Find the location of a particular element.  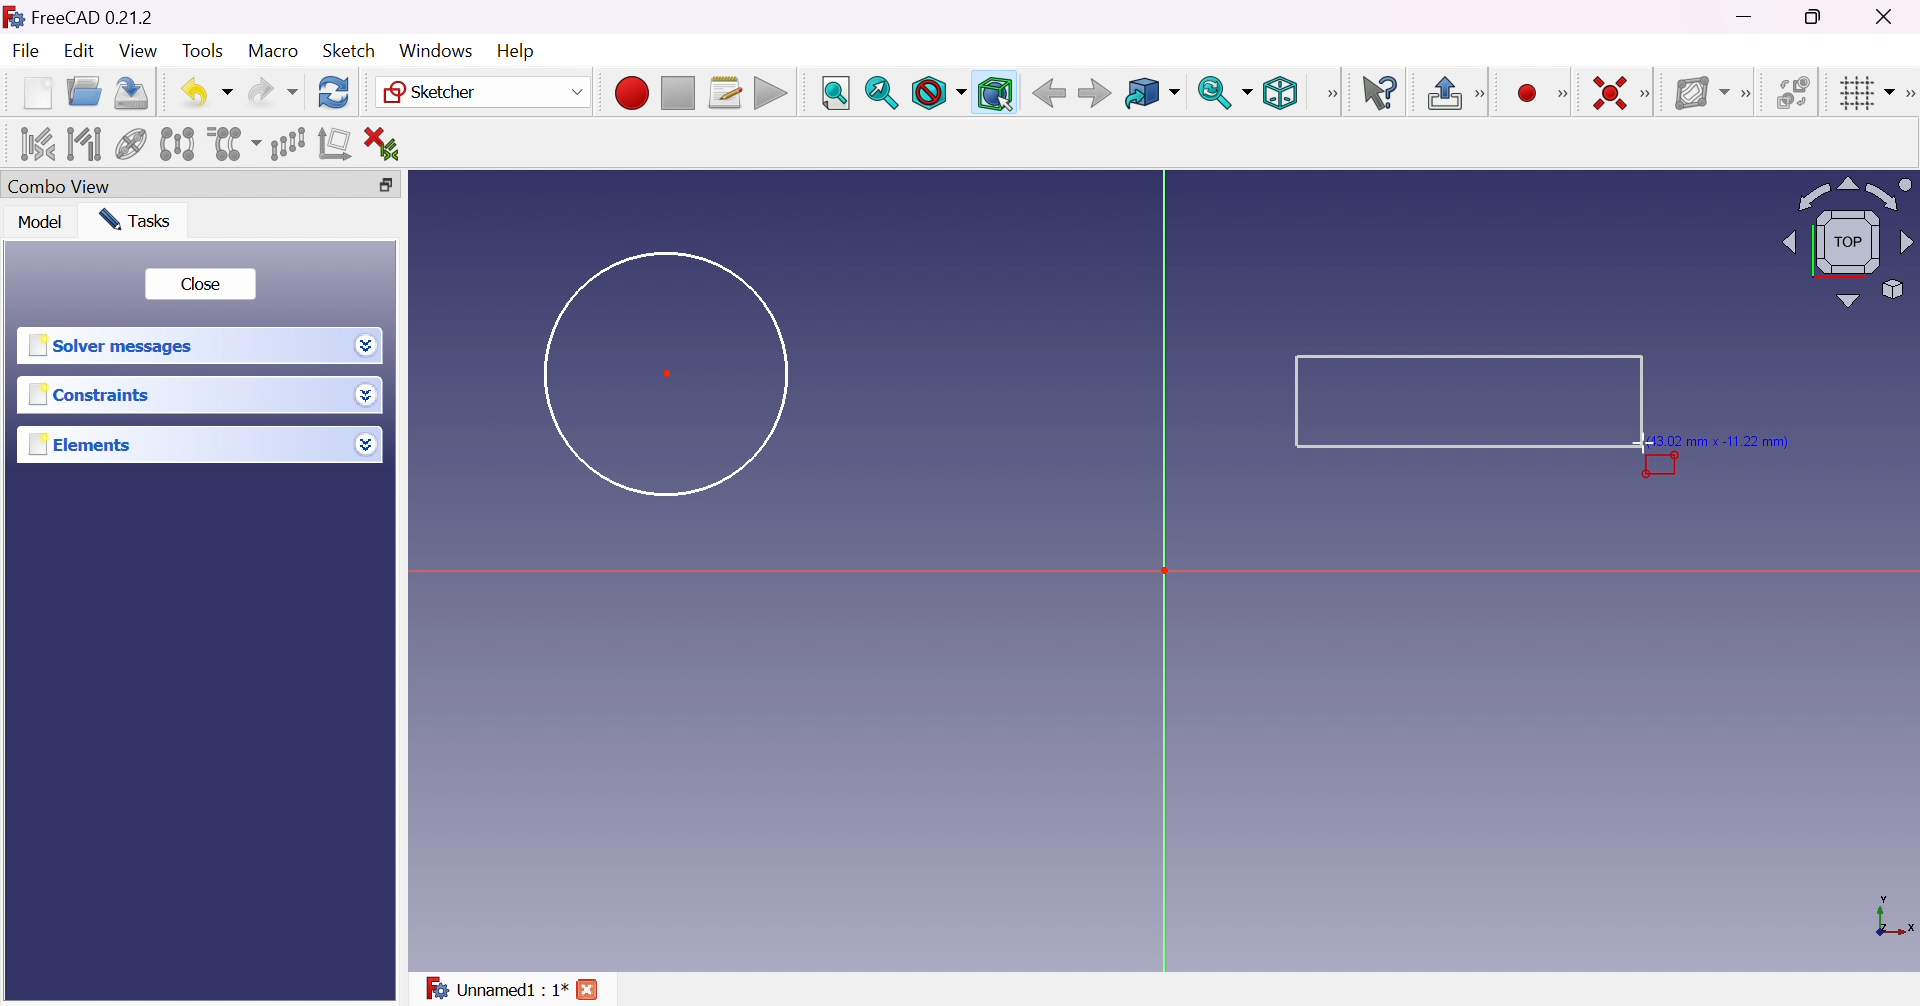

Go to linked object is located at coordinates (1151, 94).